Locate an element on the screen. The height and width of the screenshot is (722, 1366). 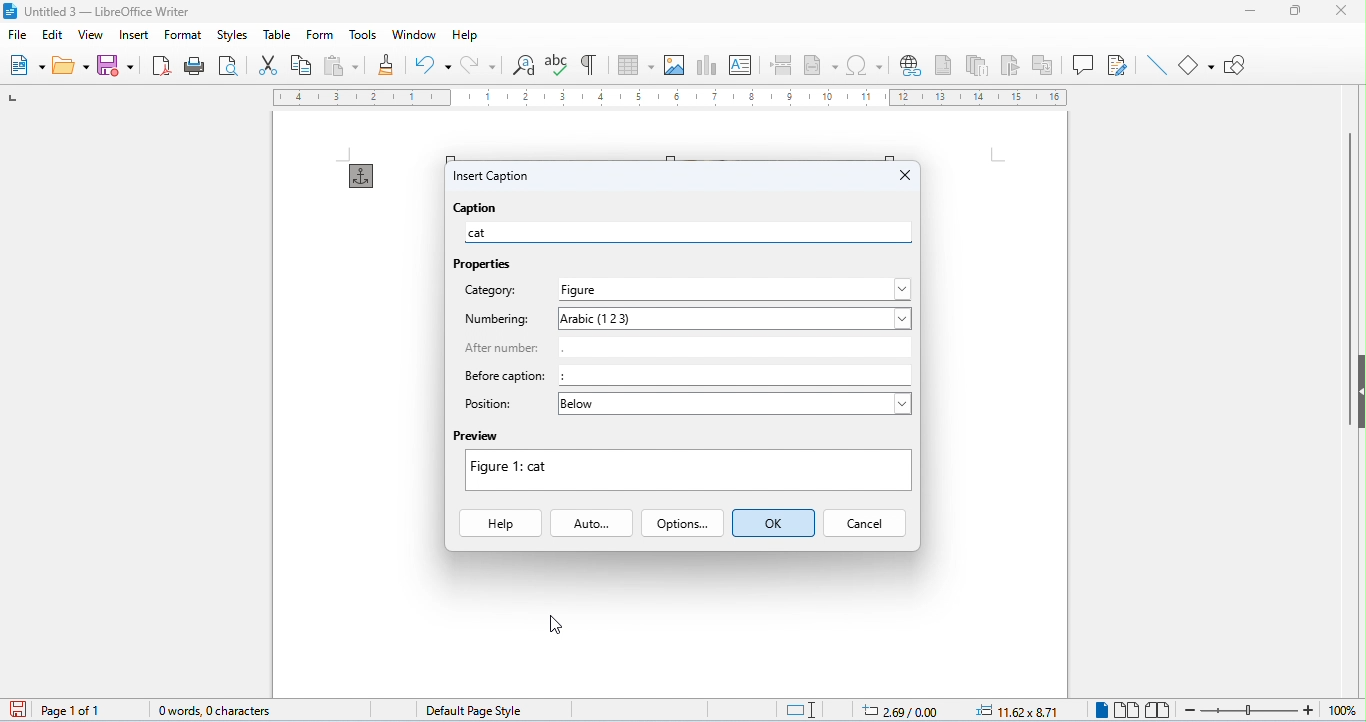
cut is located at coordinates (268, 66).